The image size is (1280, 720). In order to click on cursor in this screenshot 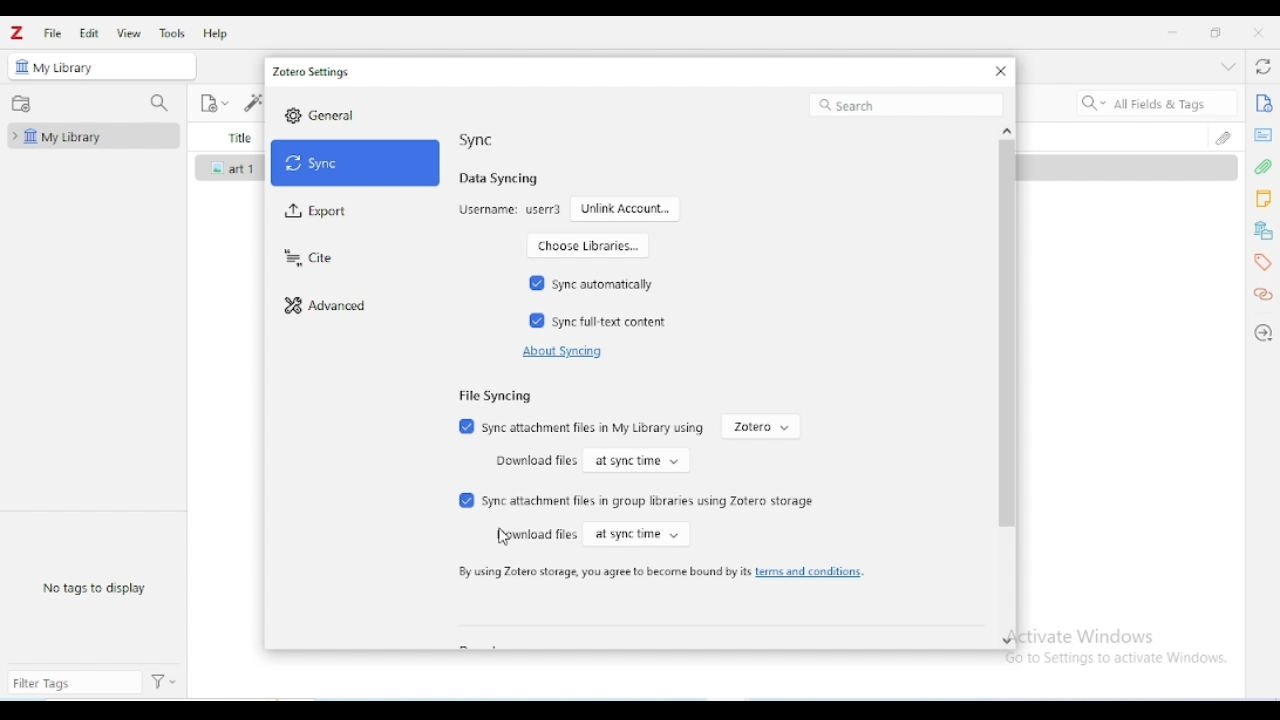, I will do `click(504, 538)`.